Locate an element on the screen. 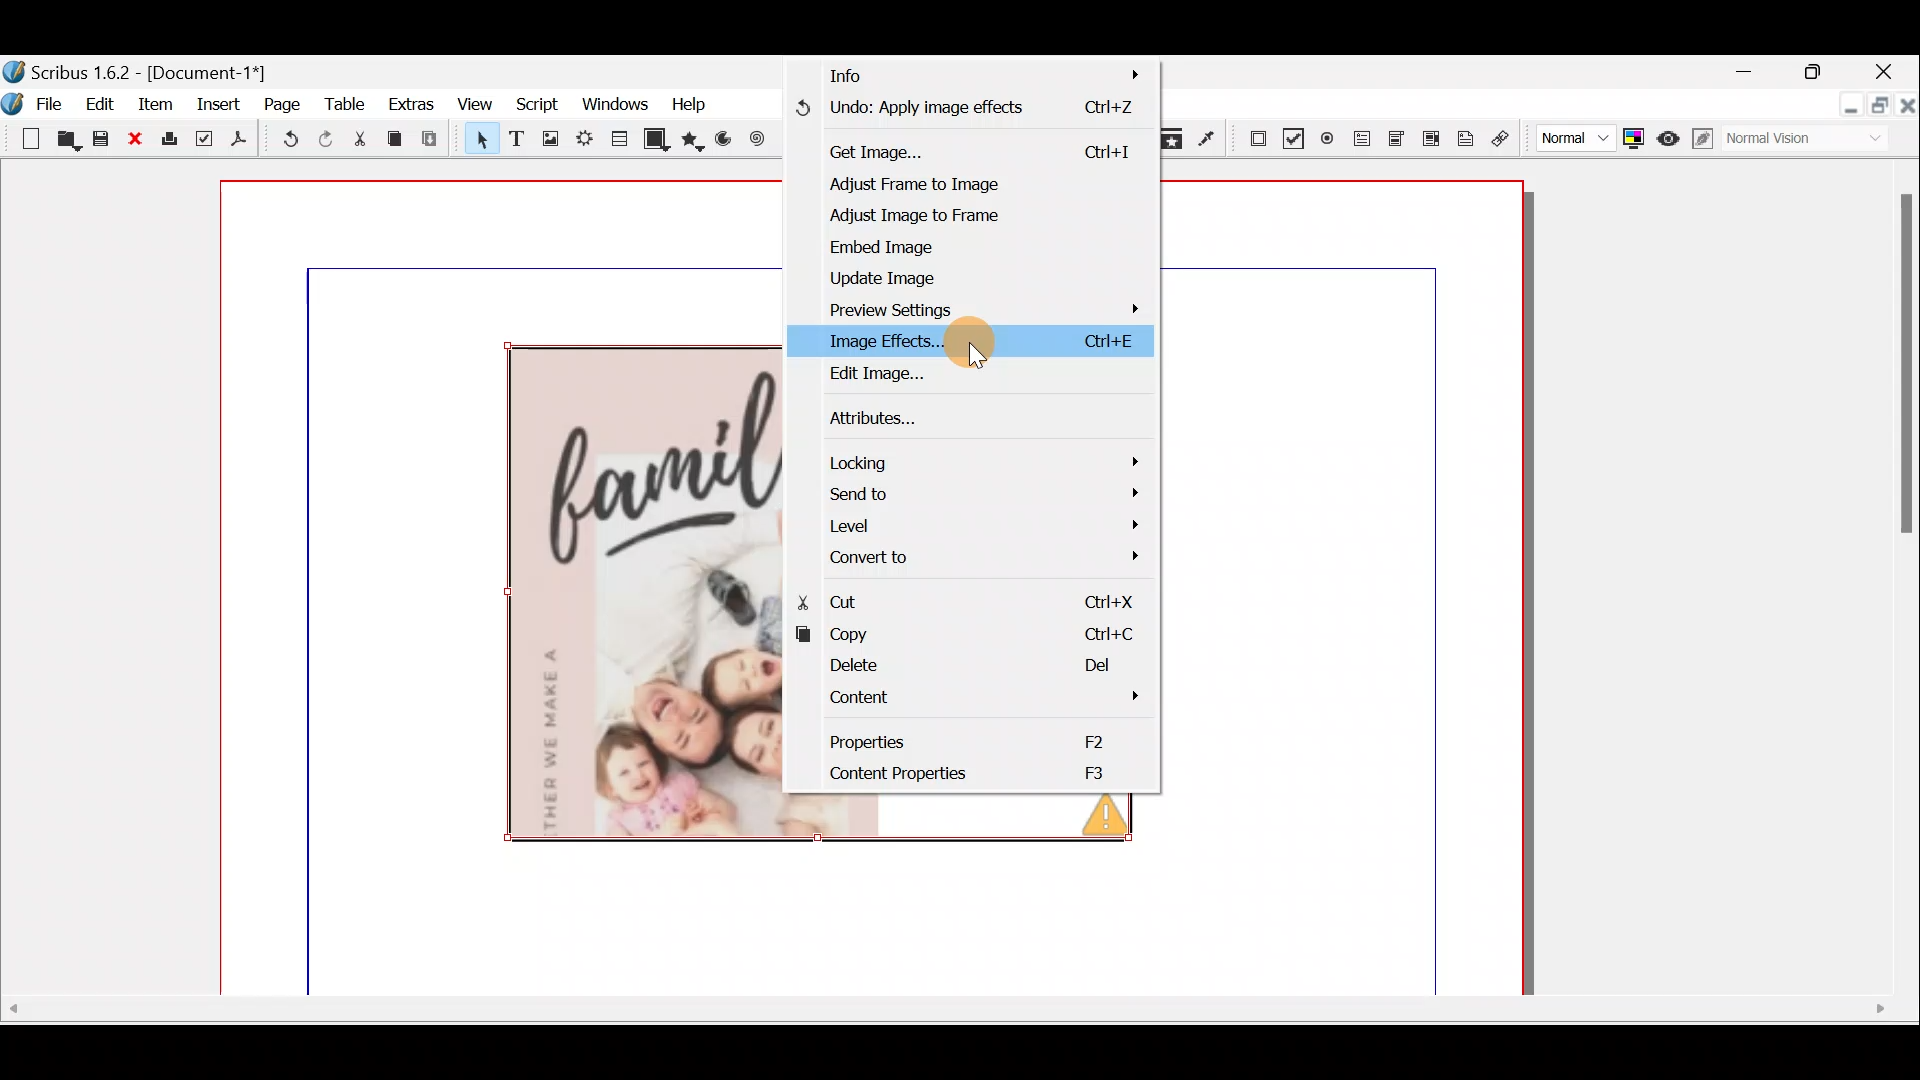  Render frame is located at coordinates (584, 142).